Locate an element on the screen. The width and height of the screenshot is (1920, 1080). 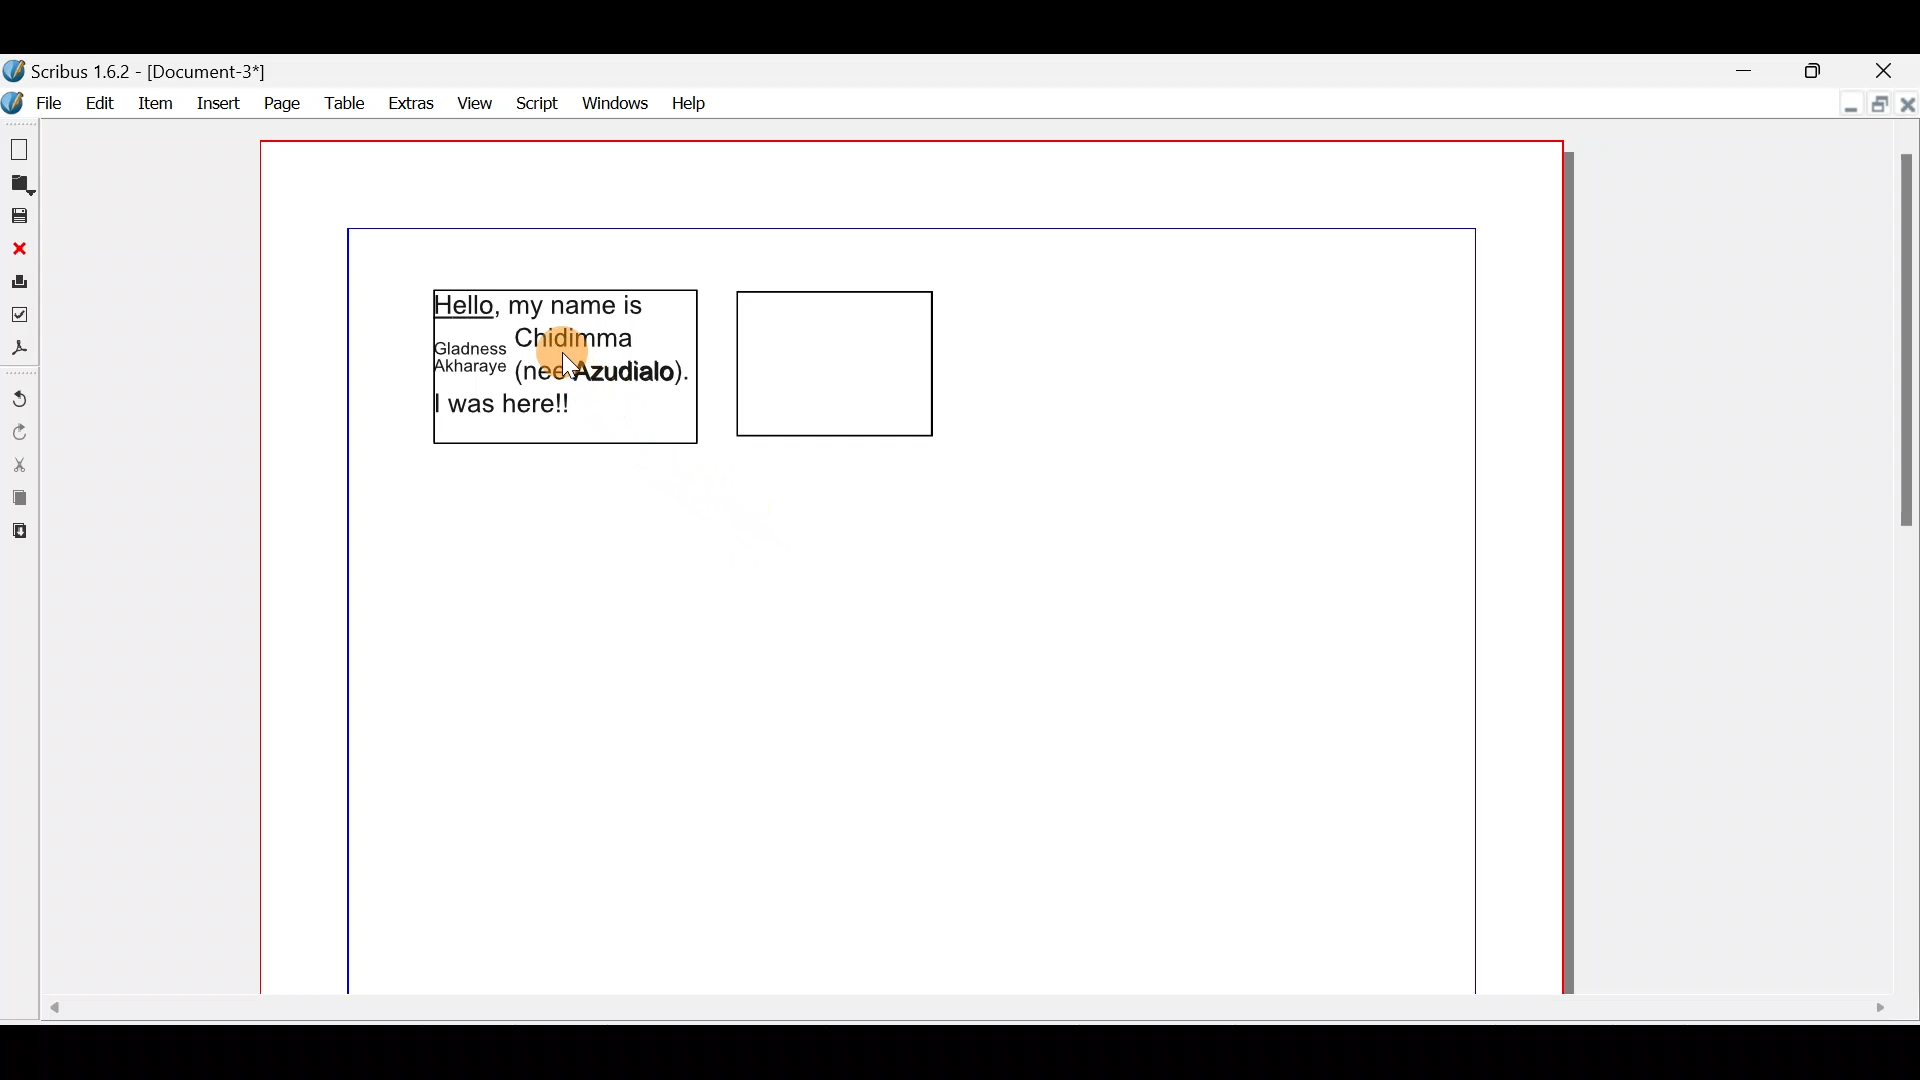
Save is located at coordinates (19, 215).